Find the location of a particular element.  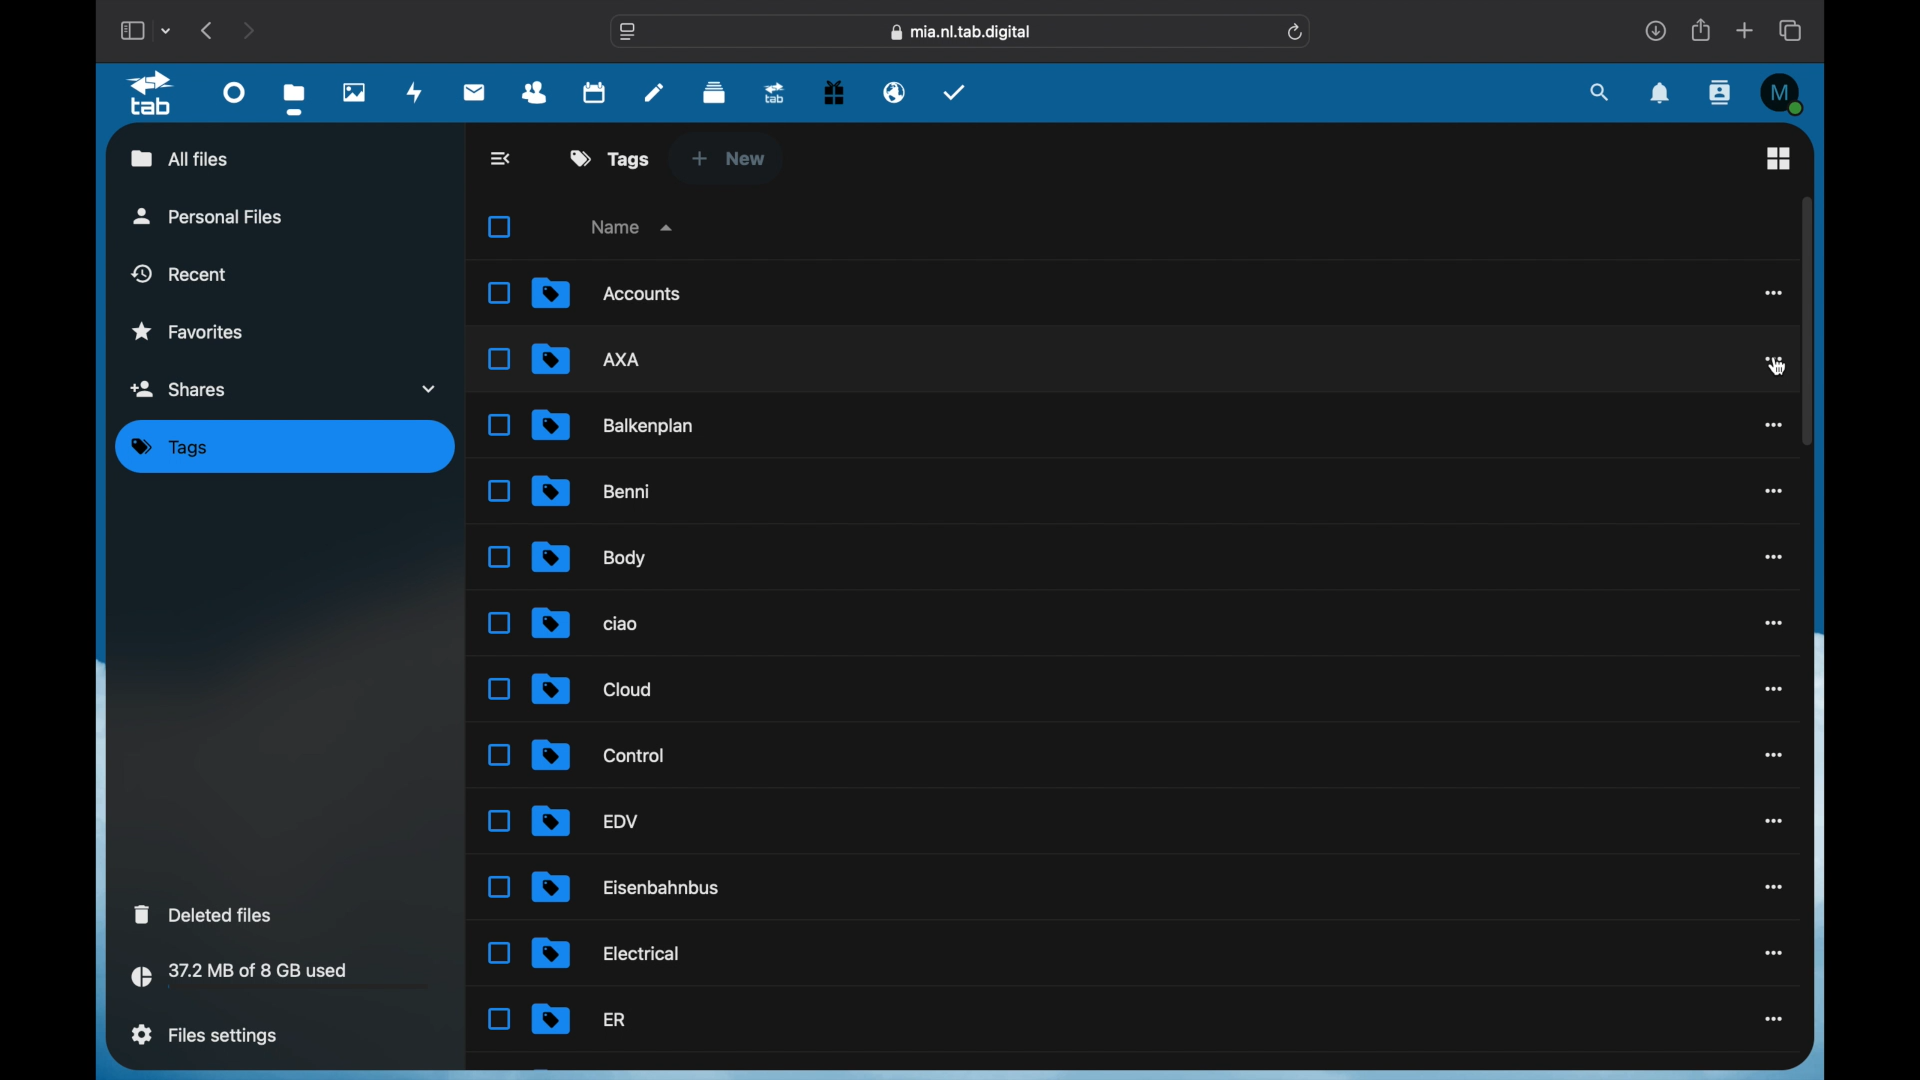

Unselected Checkbox is located at coordinates (498, 1019).